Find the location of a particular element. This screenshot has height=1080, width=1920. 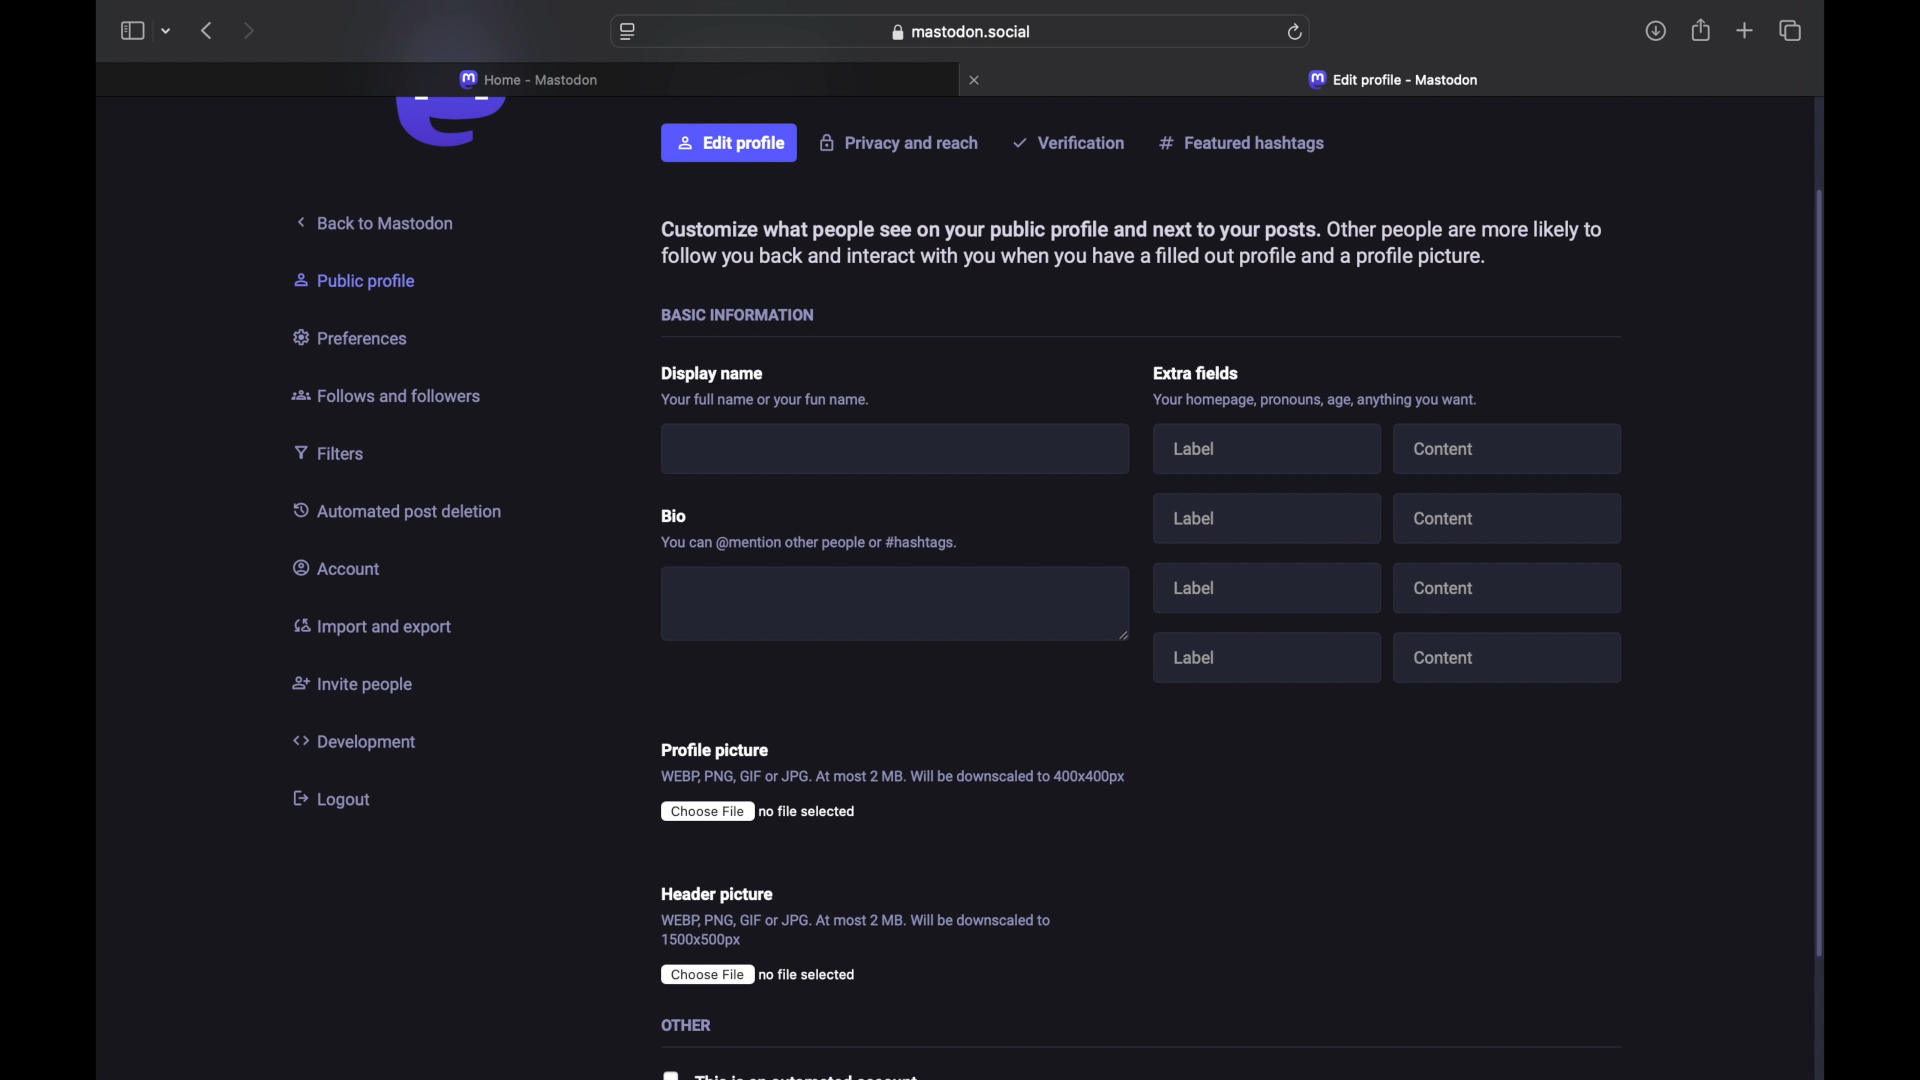

extra fields is located at coordinates (1194, 370).